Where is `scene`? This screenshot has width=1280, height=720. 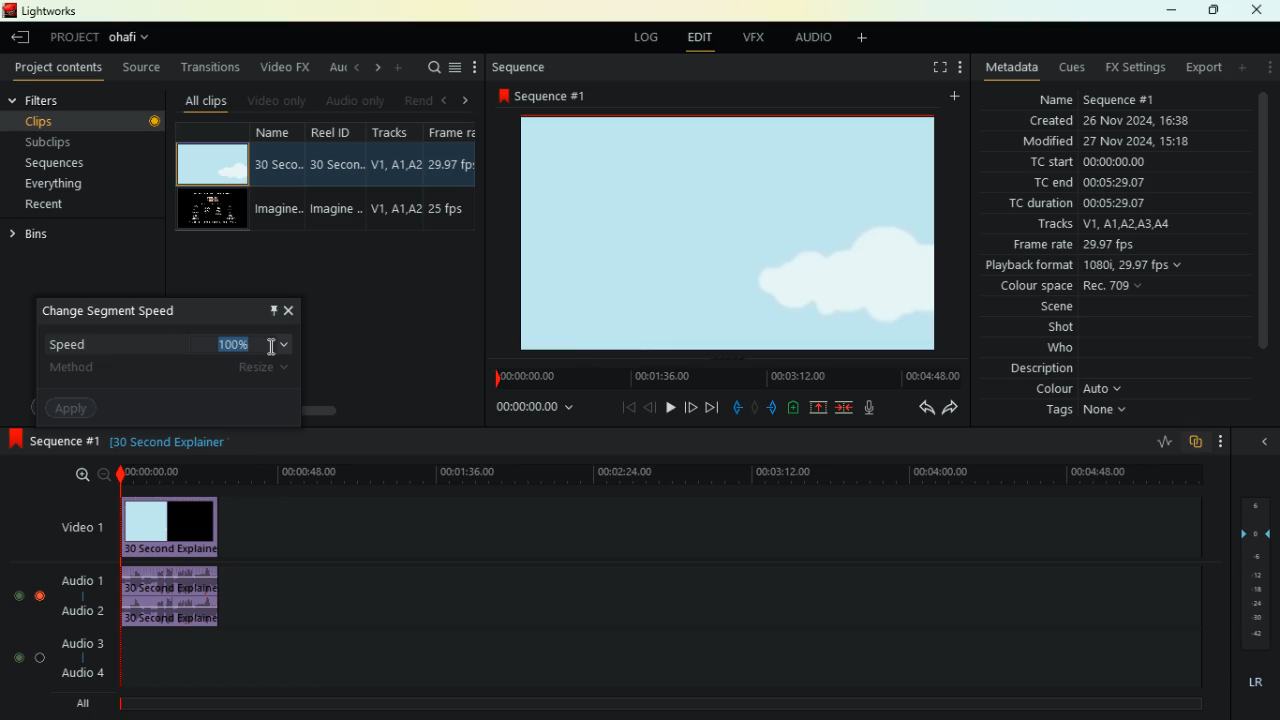 scene is located at coordinates (1035, 309).